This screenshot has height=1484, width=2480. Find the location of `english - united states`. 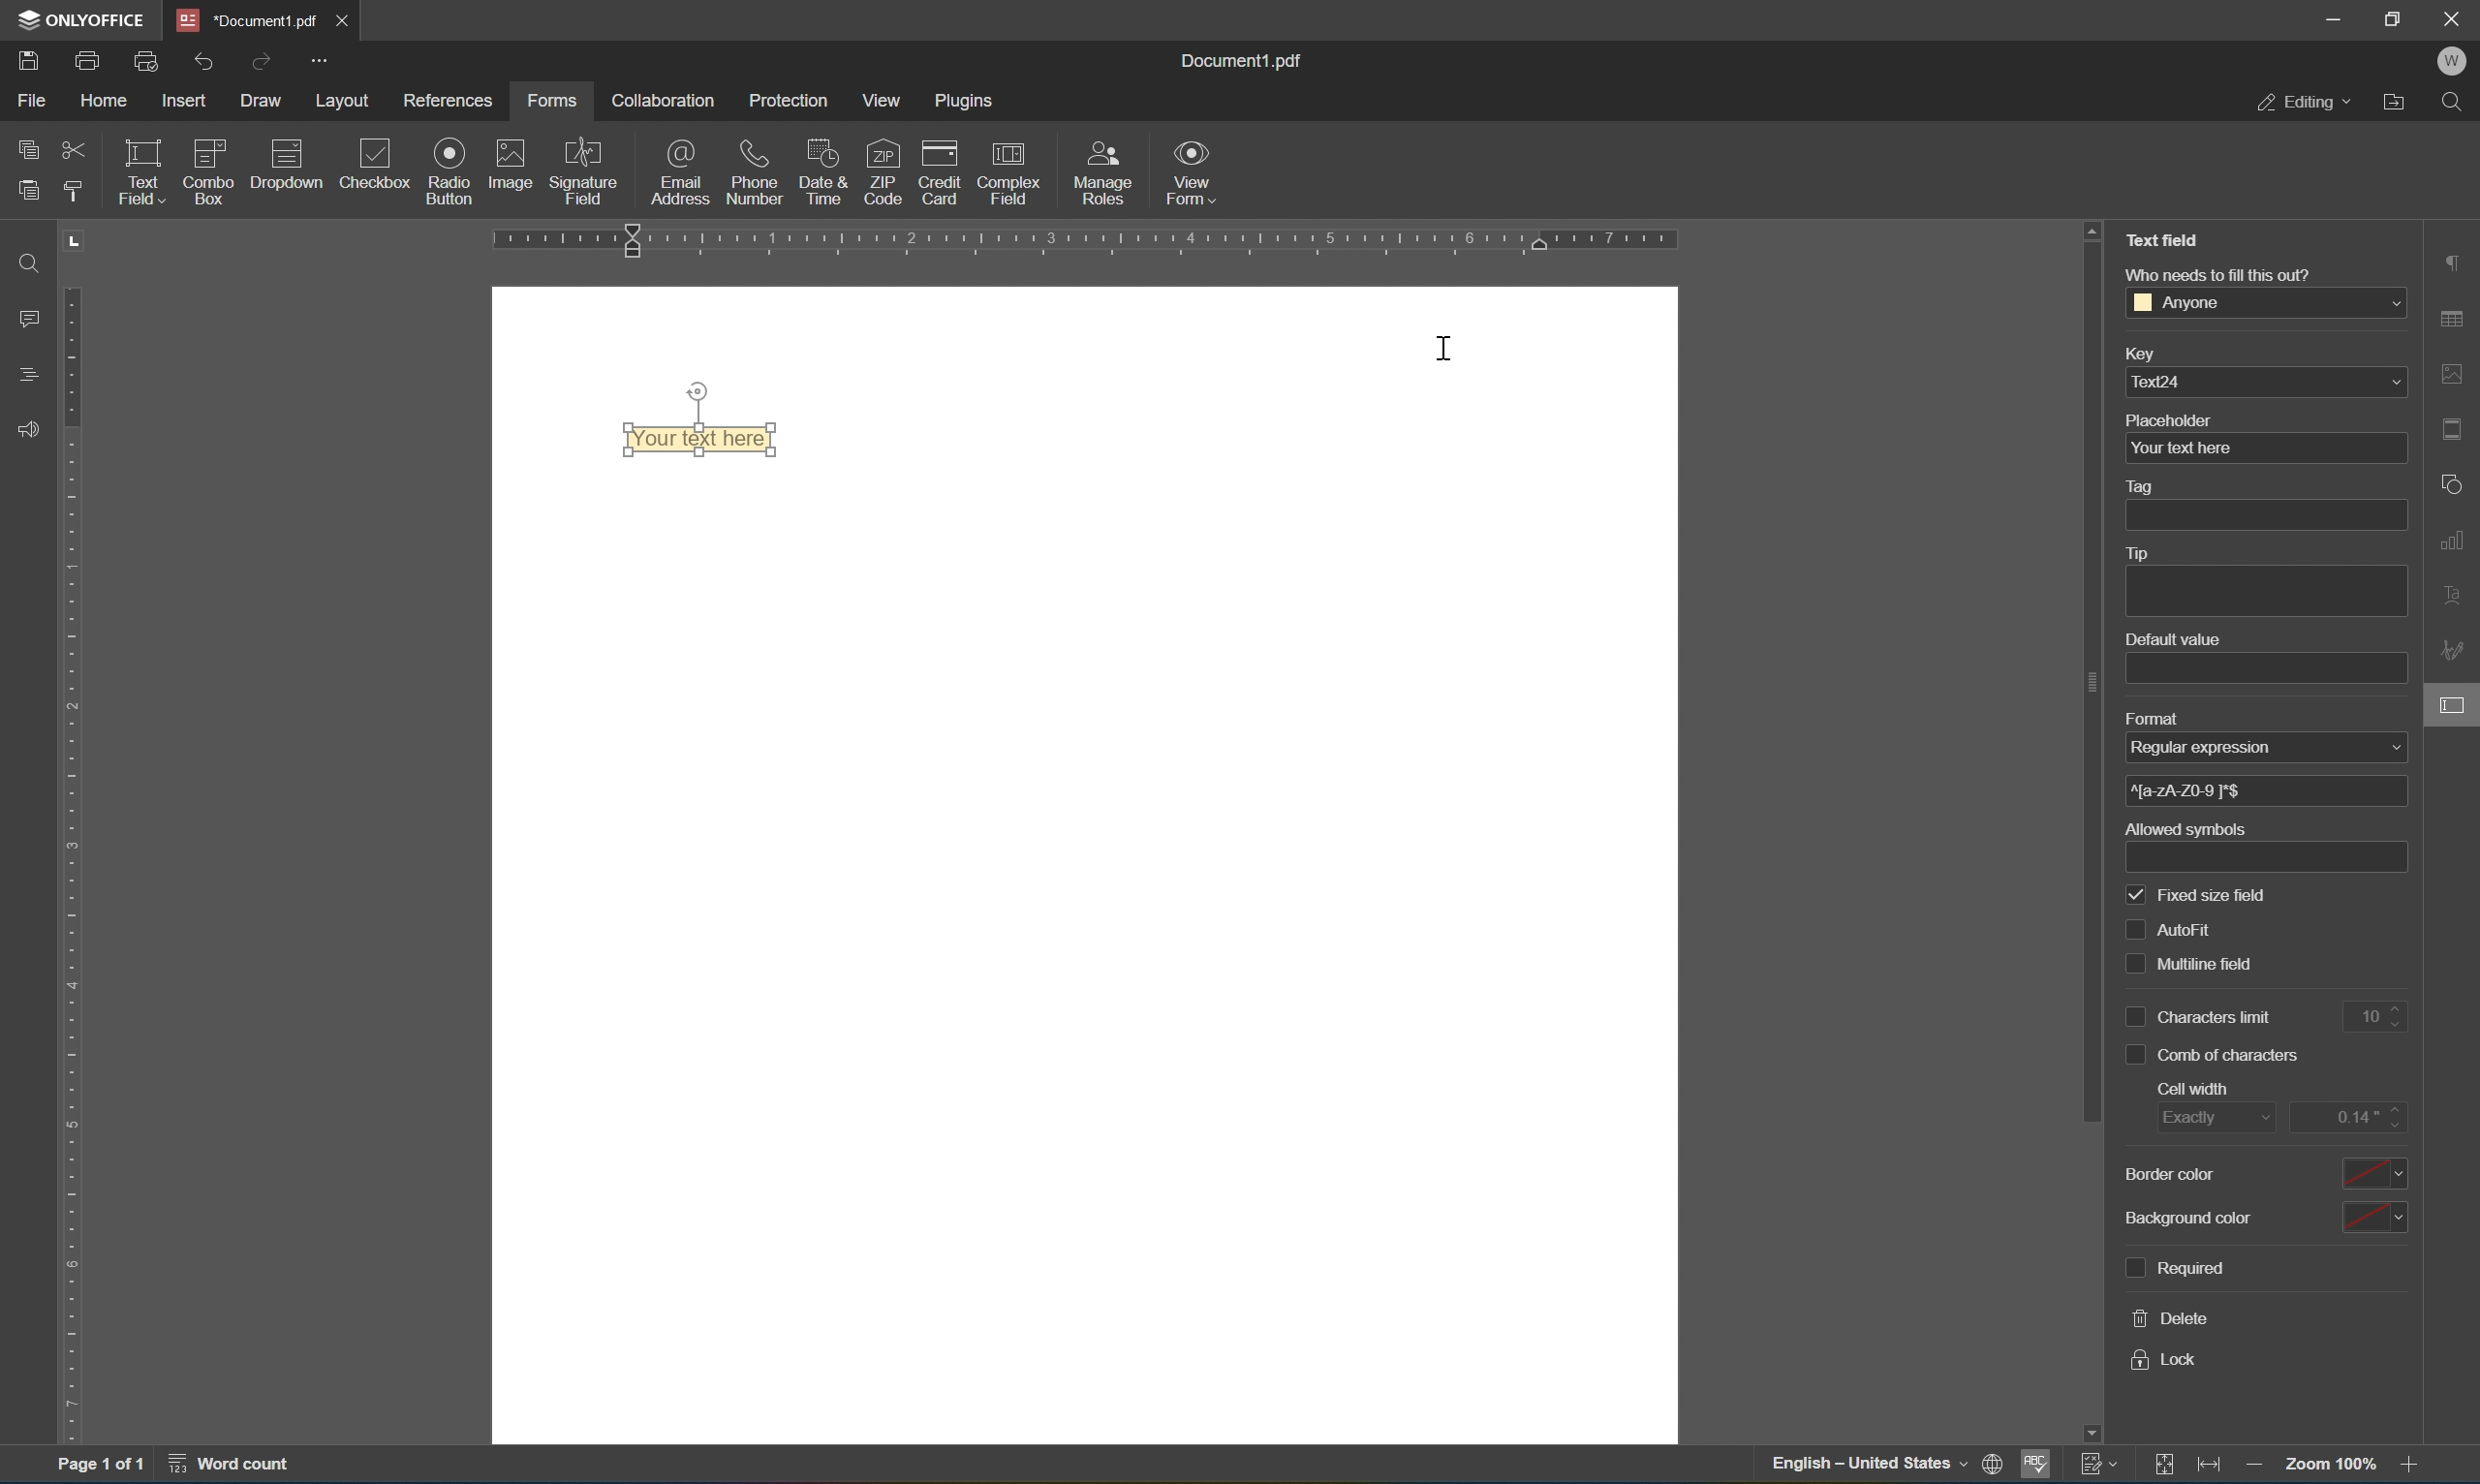

english - united states is located at coordinates (1873, 1466).